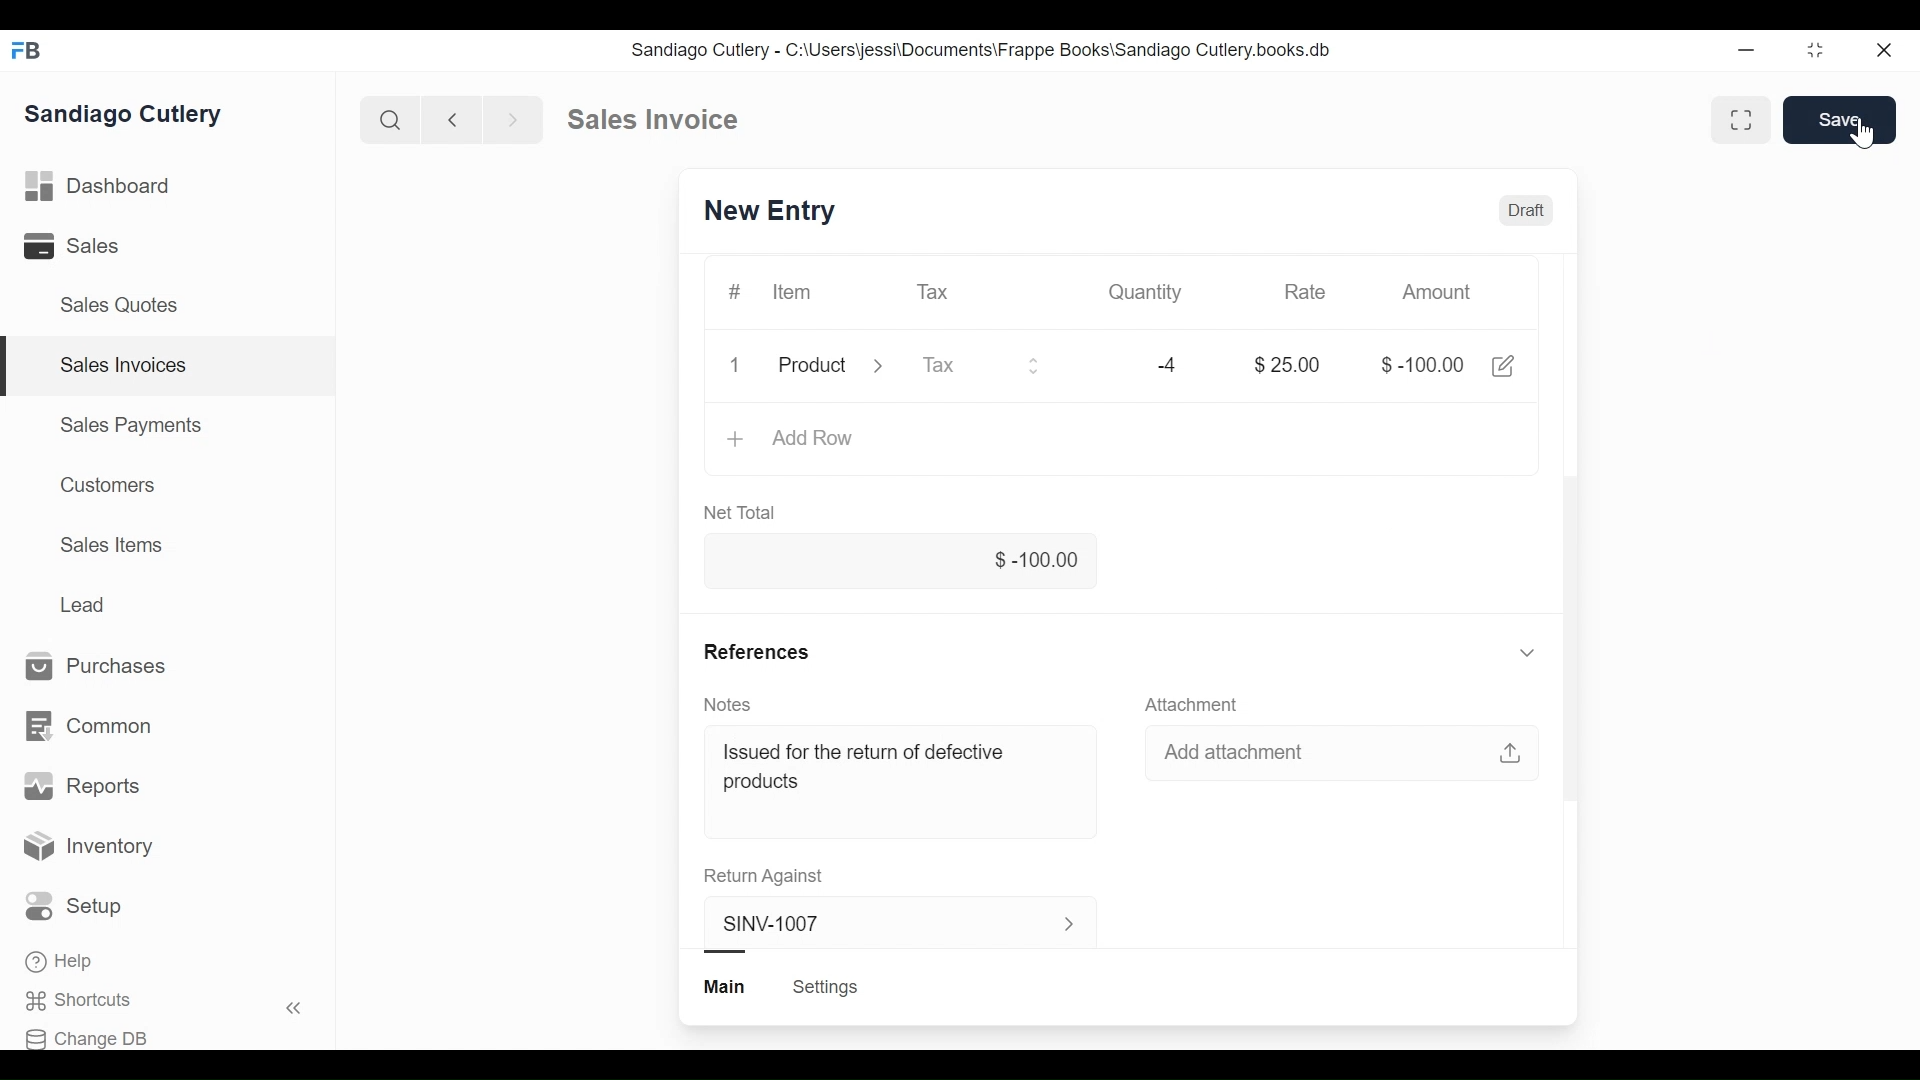  Describe the element at coordinates (1168, 364) in the screenshot. I see `-4` at that location.